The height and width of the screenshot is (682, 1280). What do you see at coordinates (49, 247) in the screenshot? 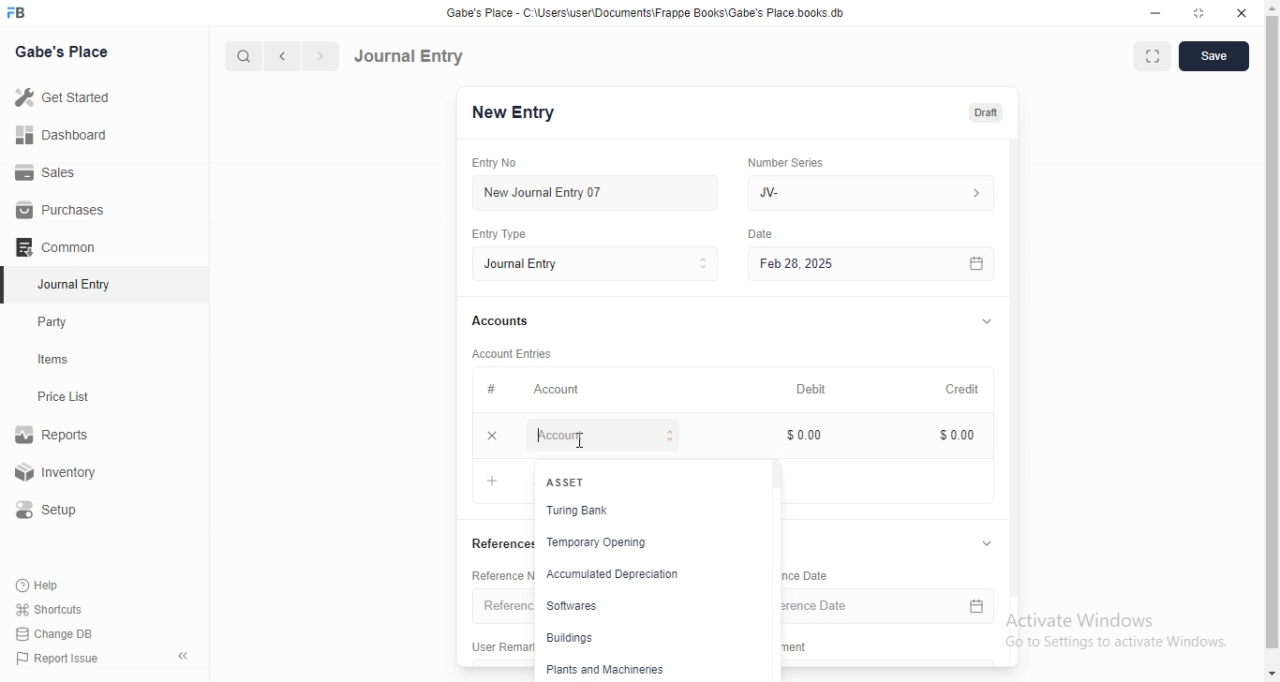
I see `Comman` at bounding box center [49, 247].